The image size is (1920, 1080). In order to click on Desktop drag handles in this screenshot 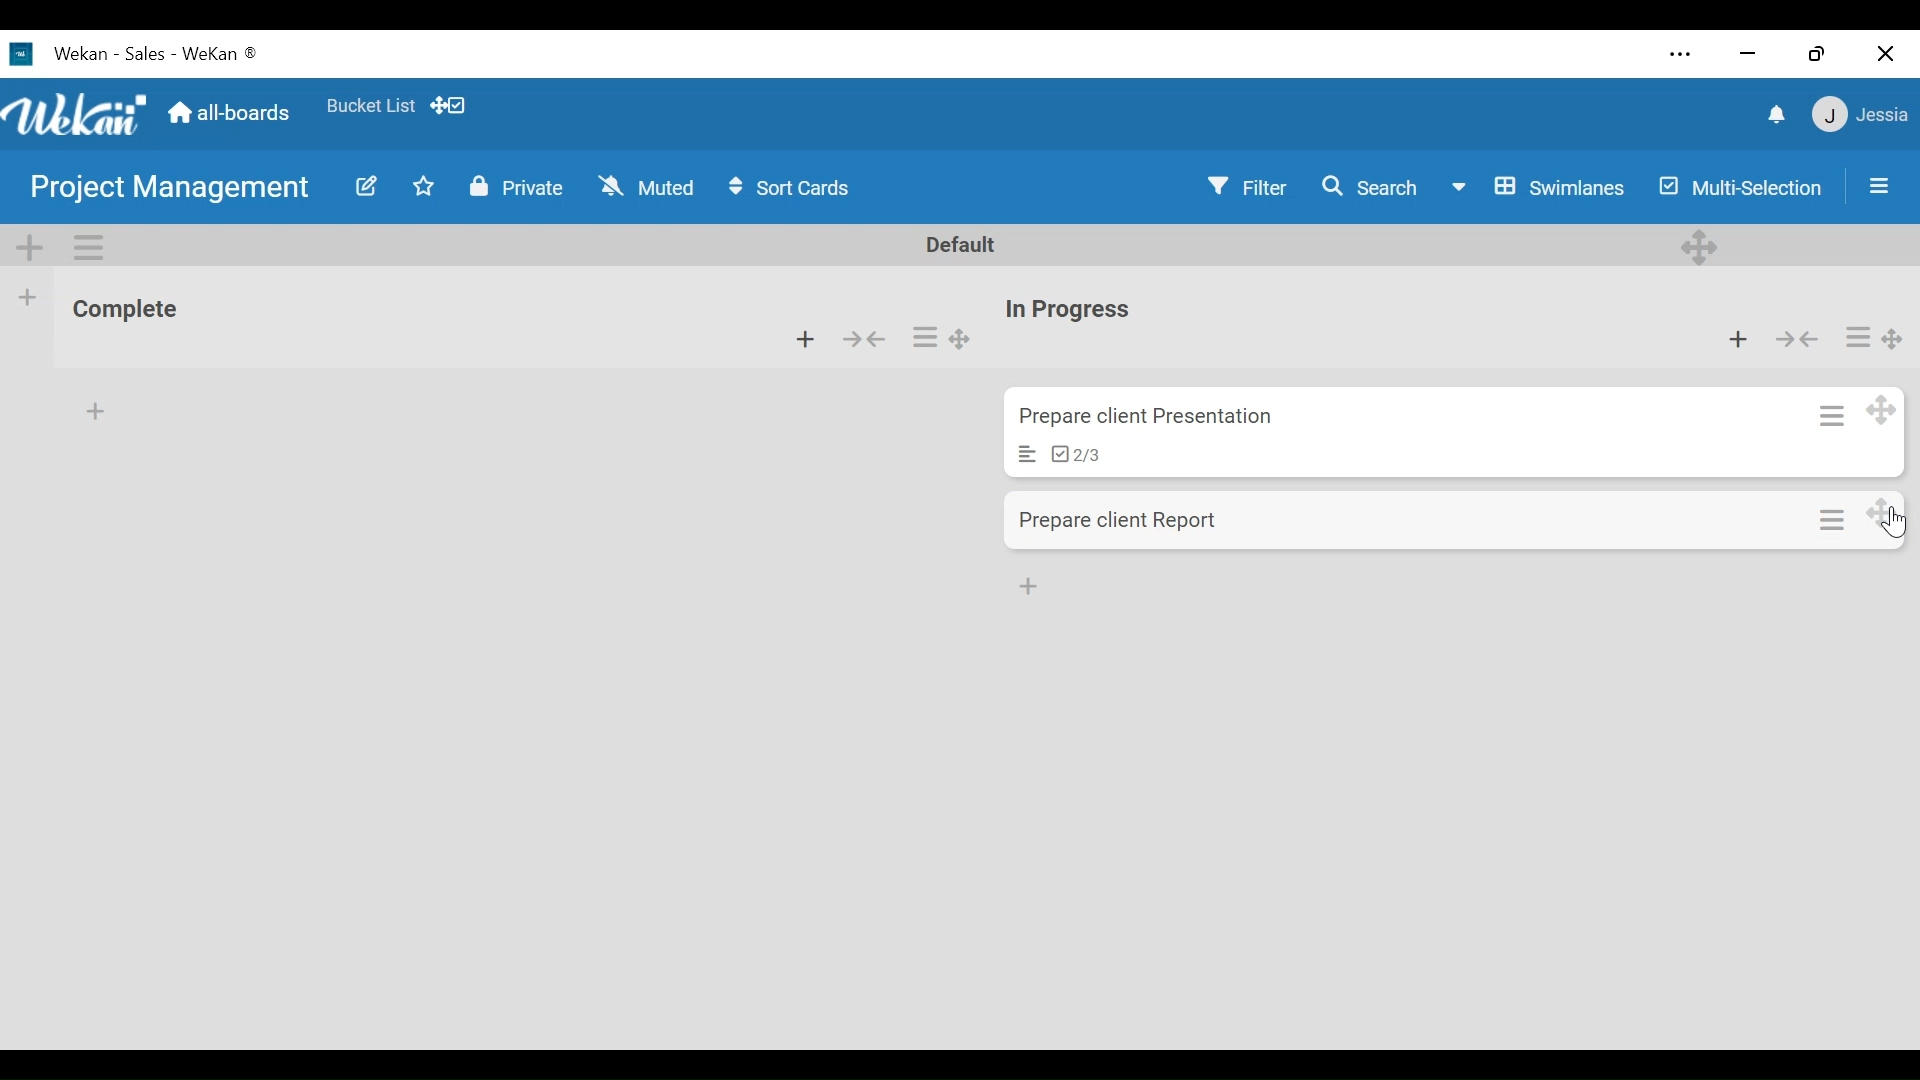, I will do `click(1697, 245)`.